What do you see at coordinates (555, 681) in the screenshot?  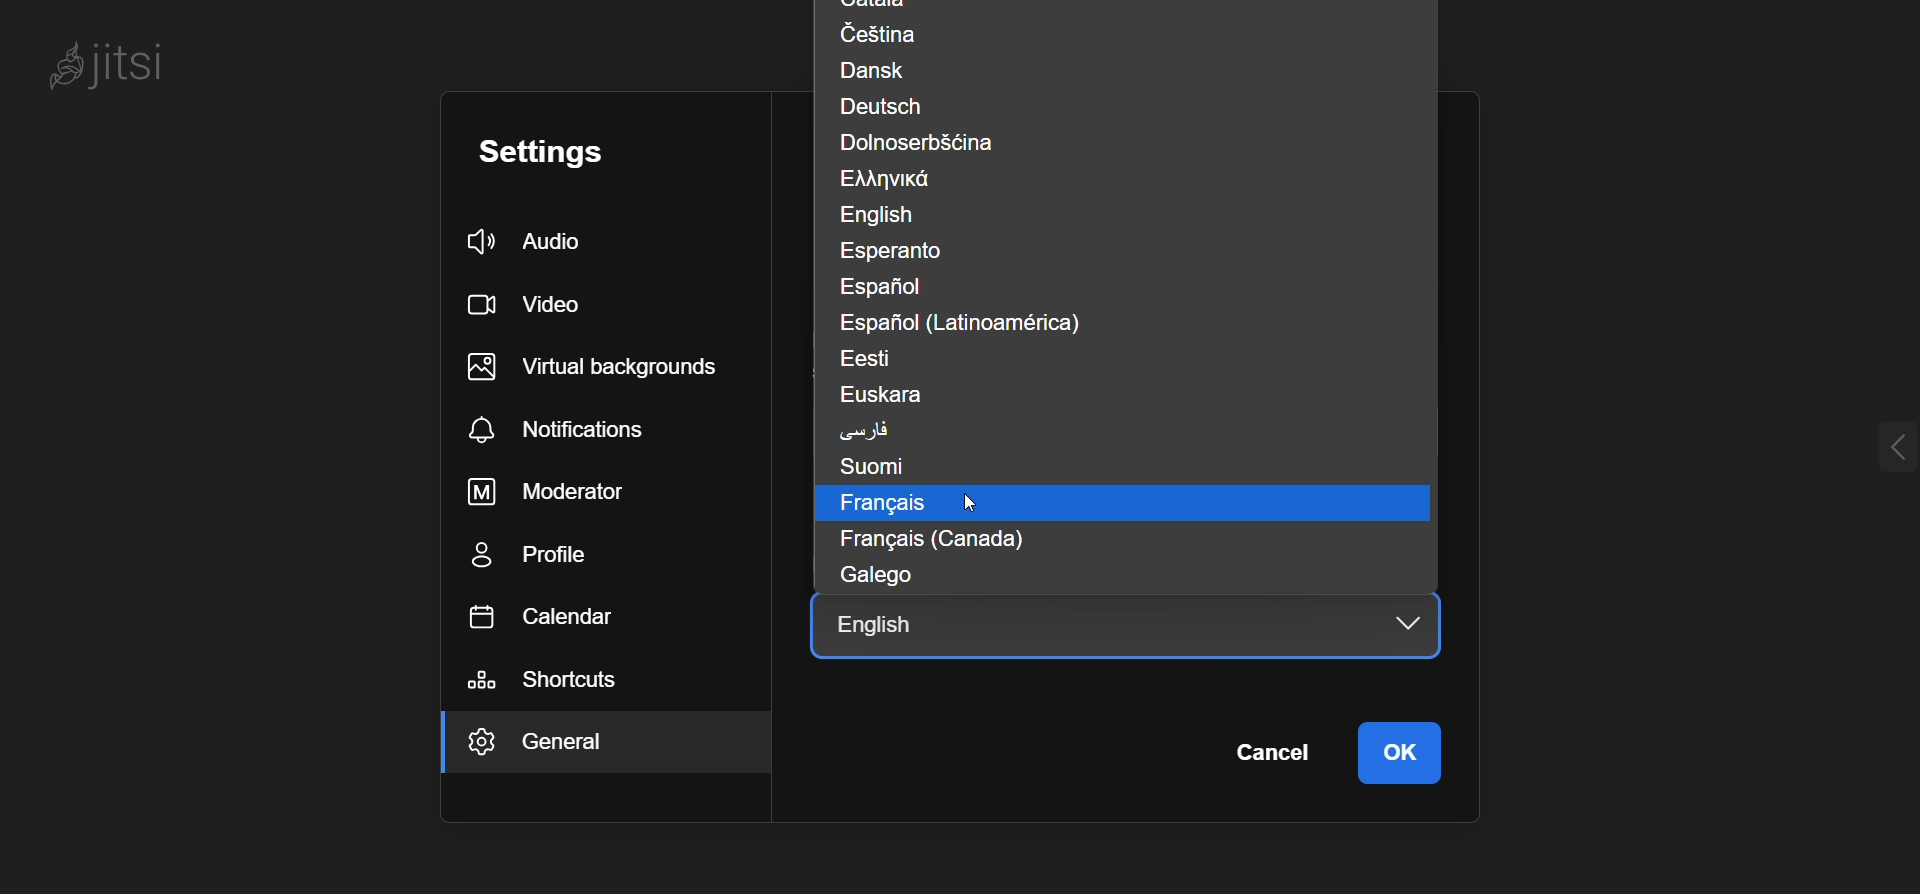 I see `shortcuts` at bounding box center [555, 681].